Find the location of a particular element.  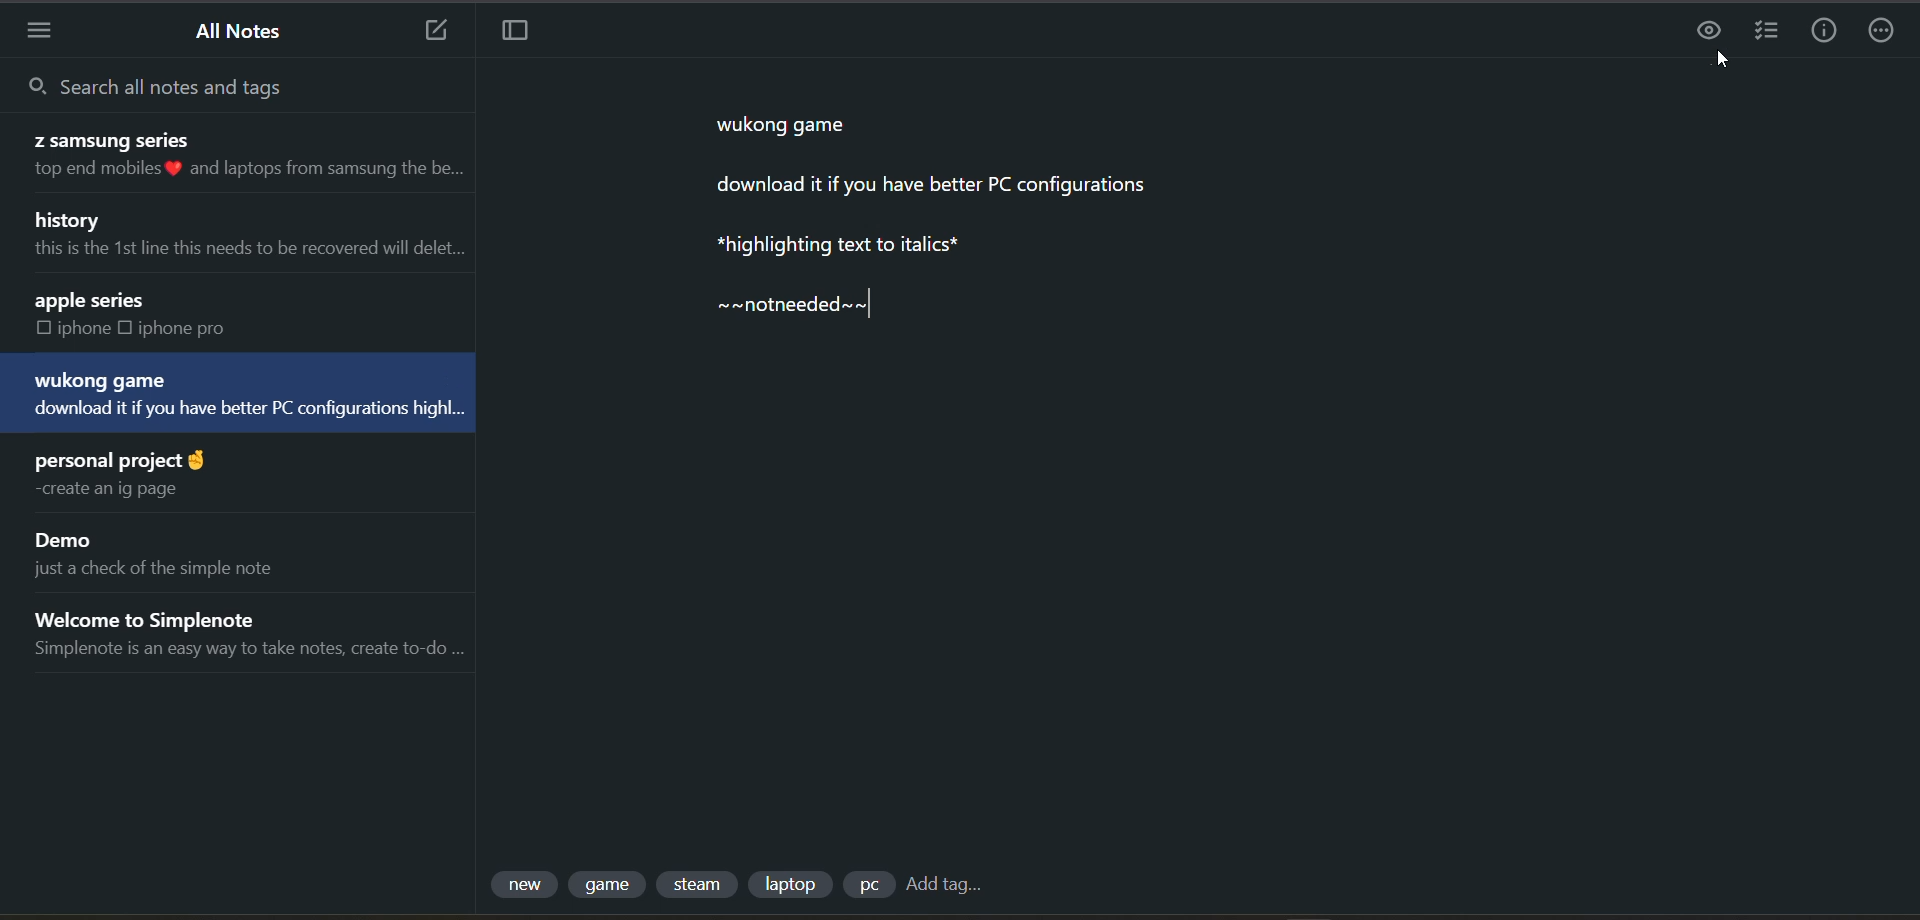

preview is located at coordinates (1708, 32).